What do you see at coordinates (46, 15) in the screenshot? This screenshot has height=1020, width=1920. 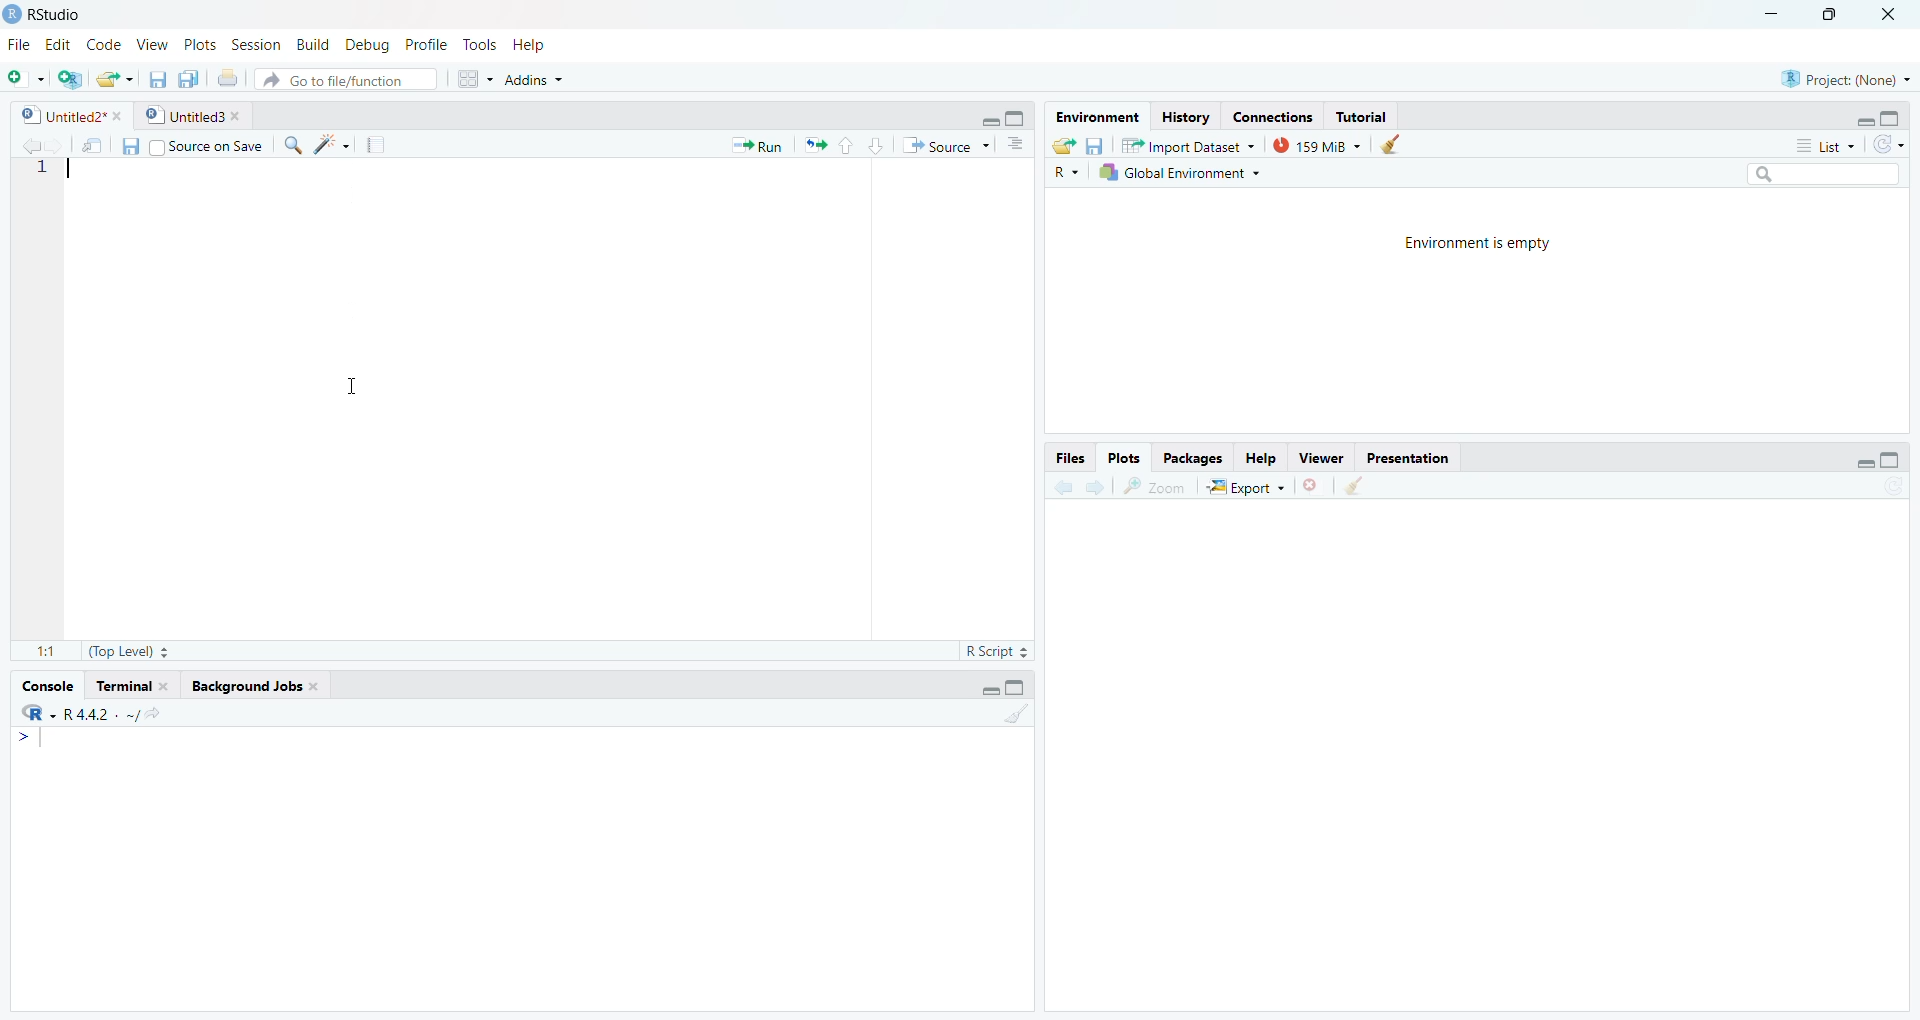 I see `RStudio` at bounding box center [46, 15].